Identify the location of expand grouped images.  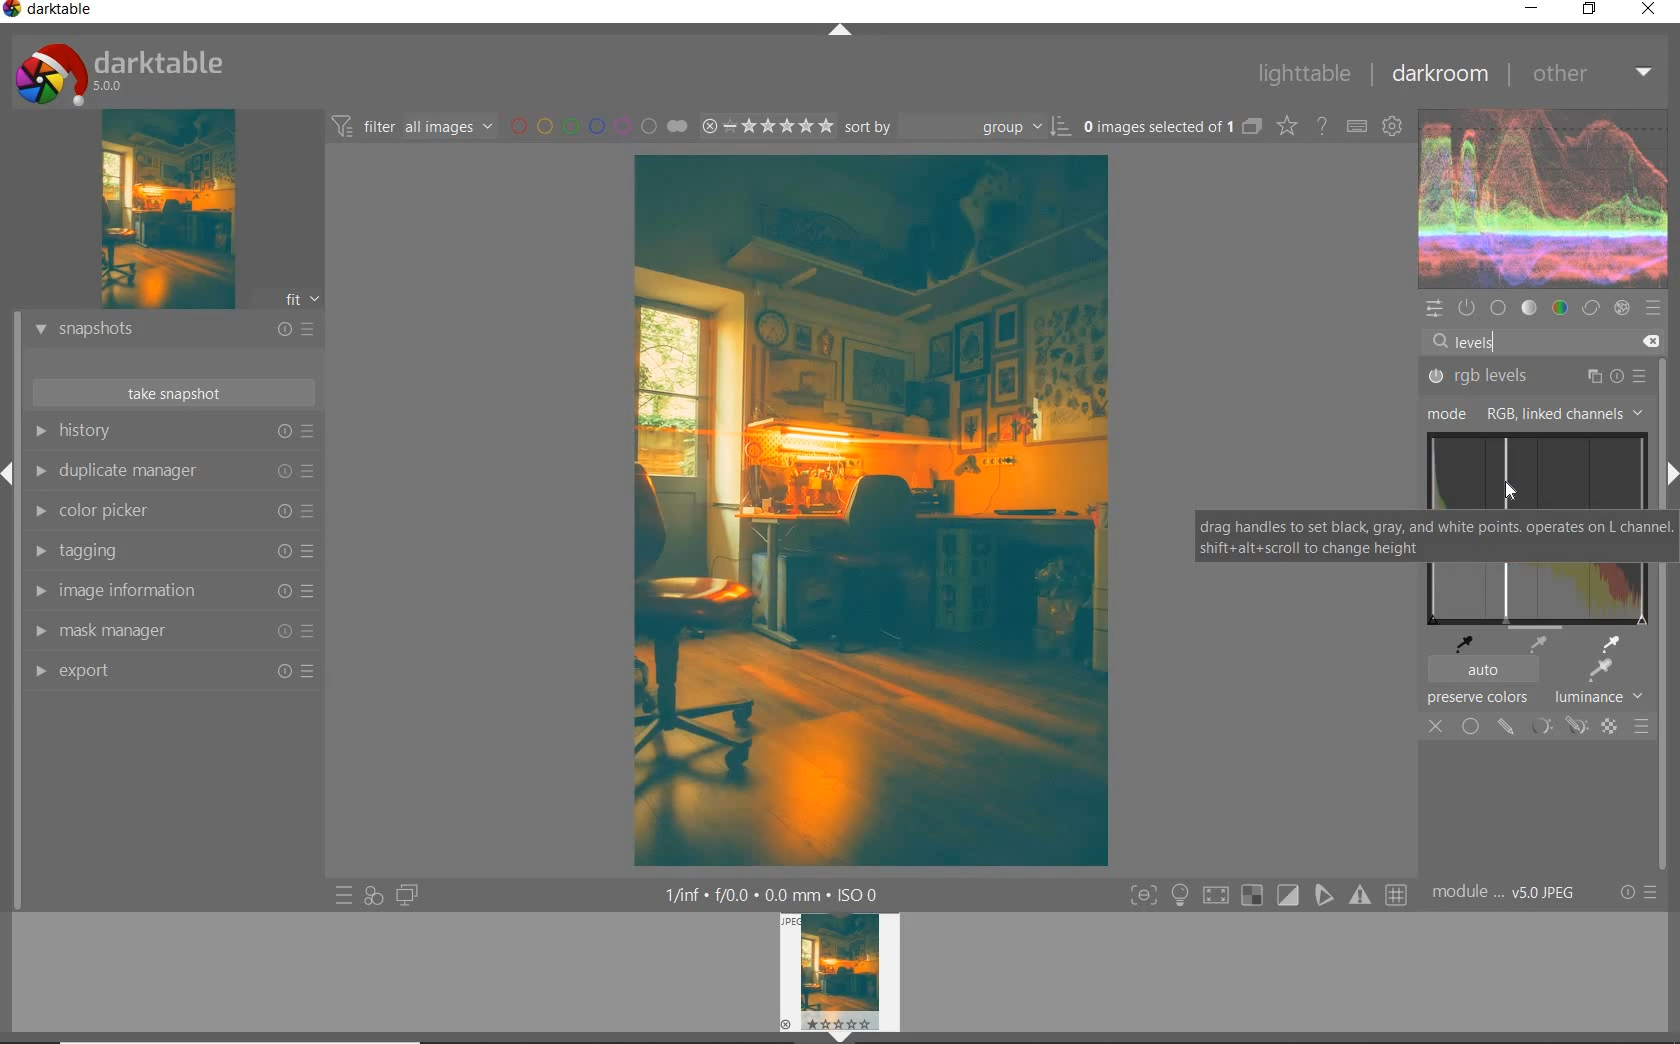
(1173, 126).